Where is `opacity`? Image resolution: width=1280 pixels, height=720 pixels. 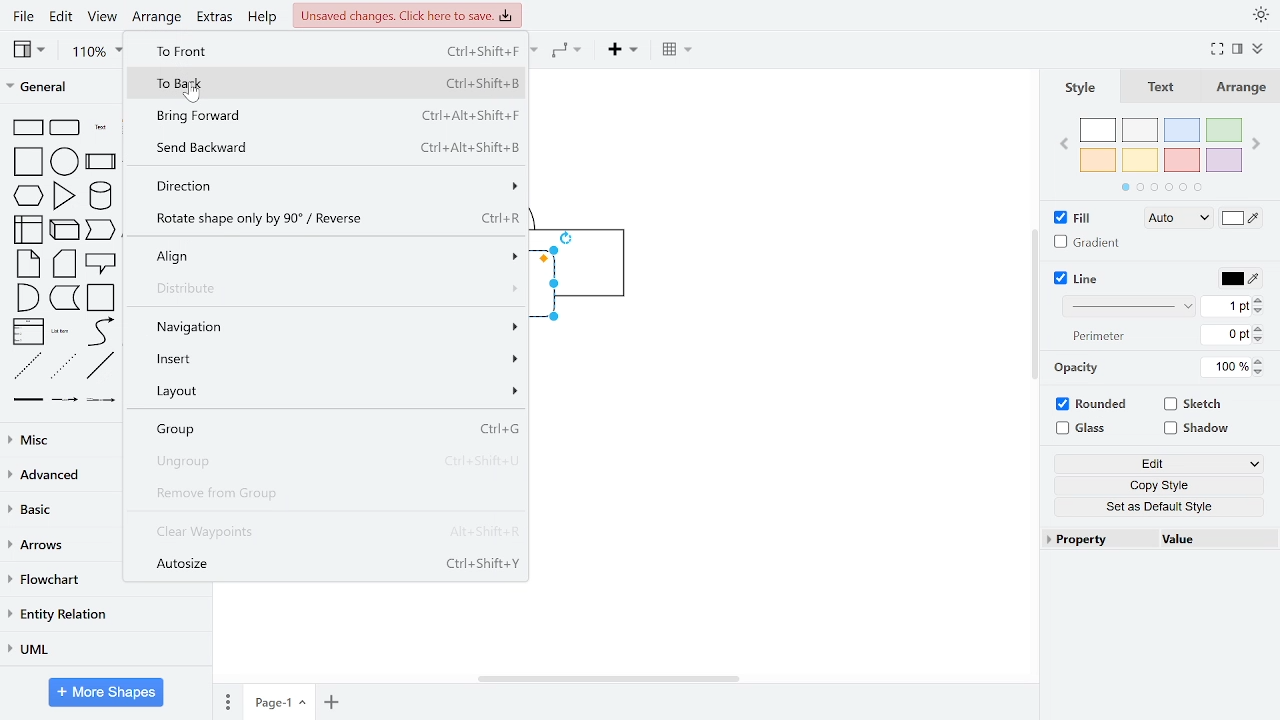
opacity is located at coordinates (1075, 369).